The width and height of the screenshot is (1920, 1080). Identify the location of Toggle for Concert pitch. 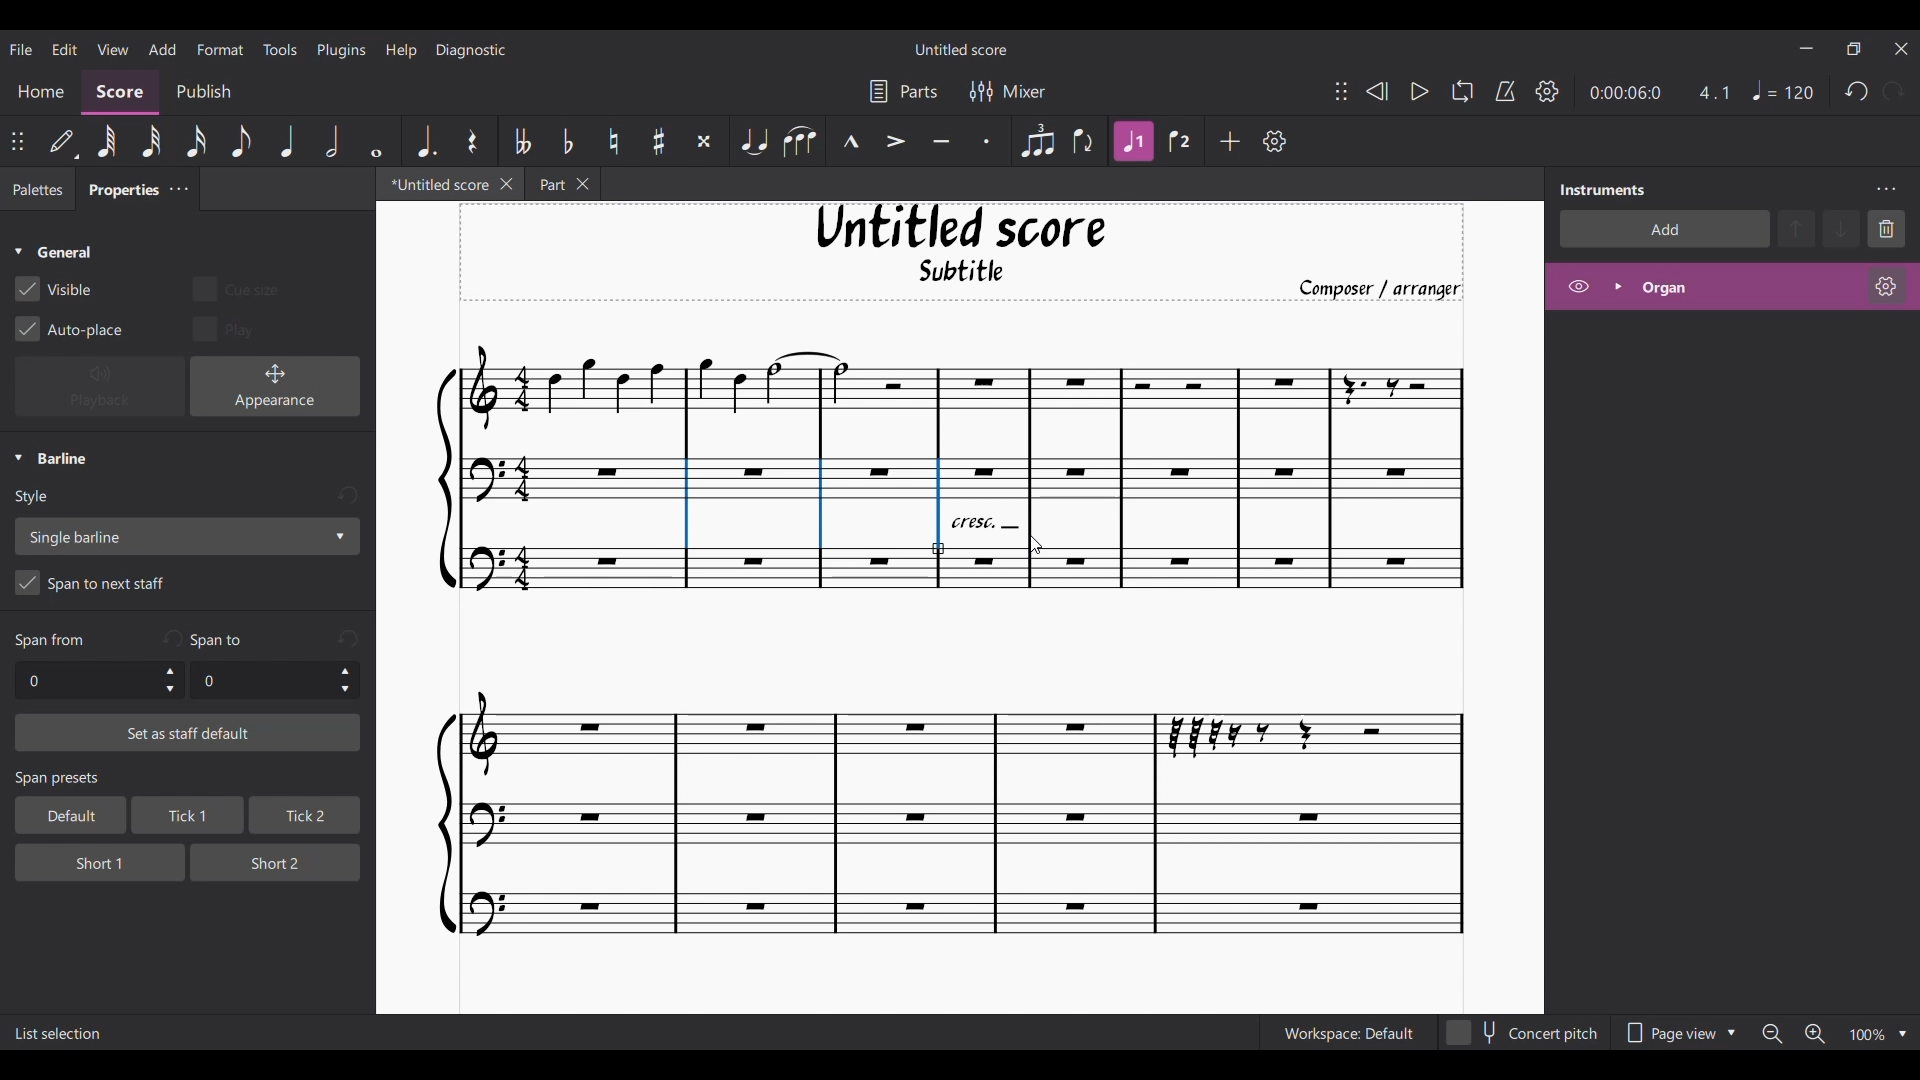
(1523, 1033).